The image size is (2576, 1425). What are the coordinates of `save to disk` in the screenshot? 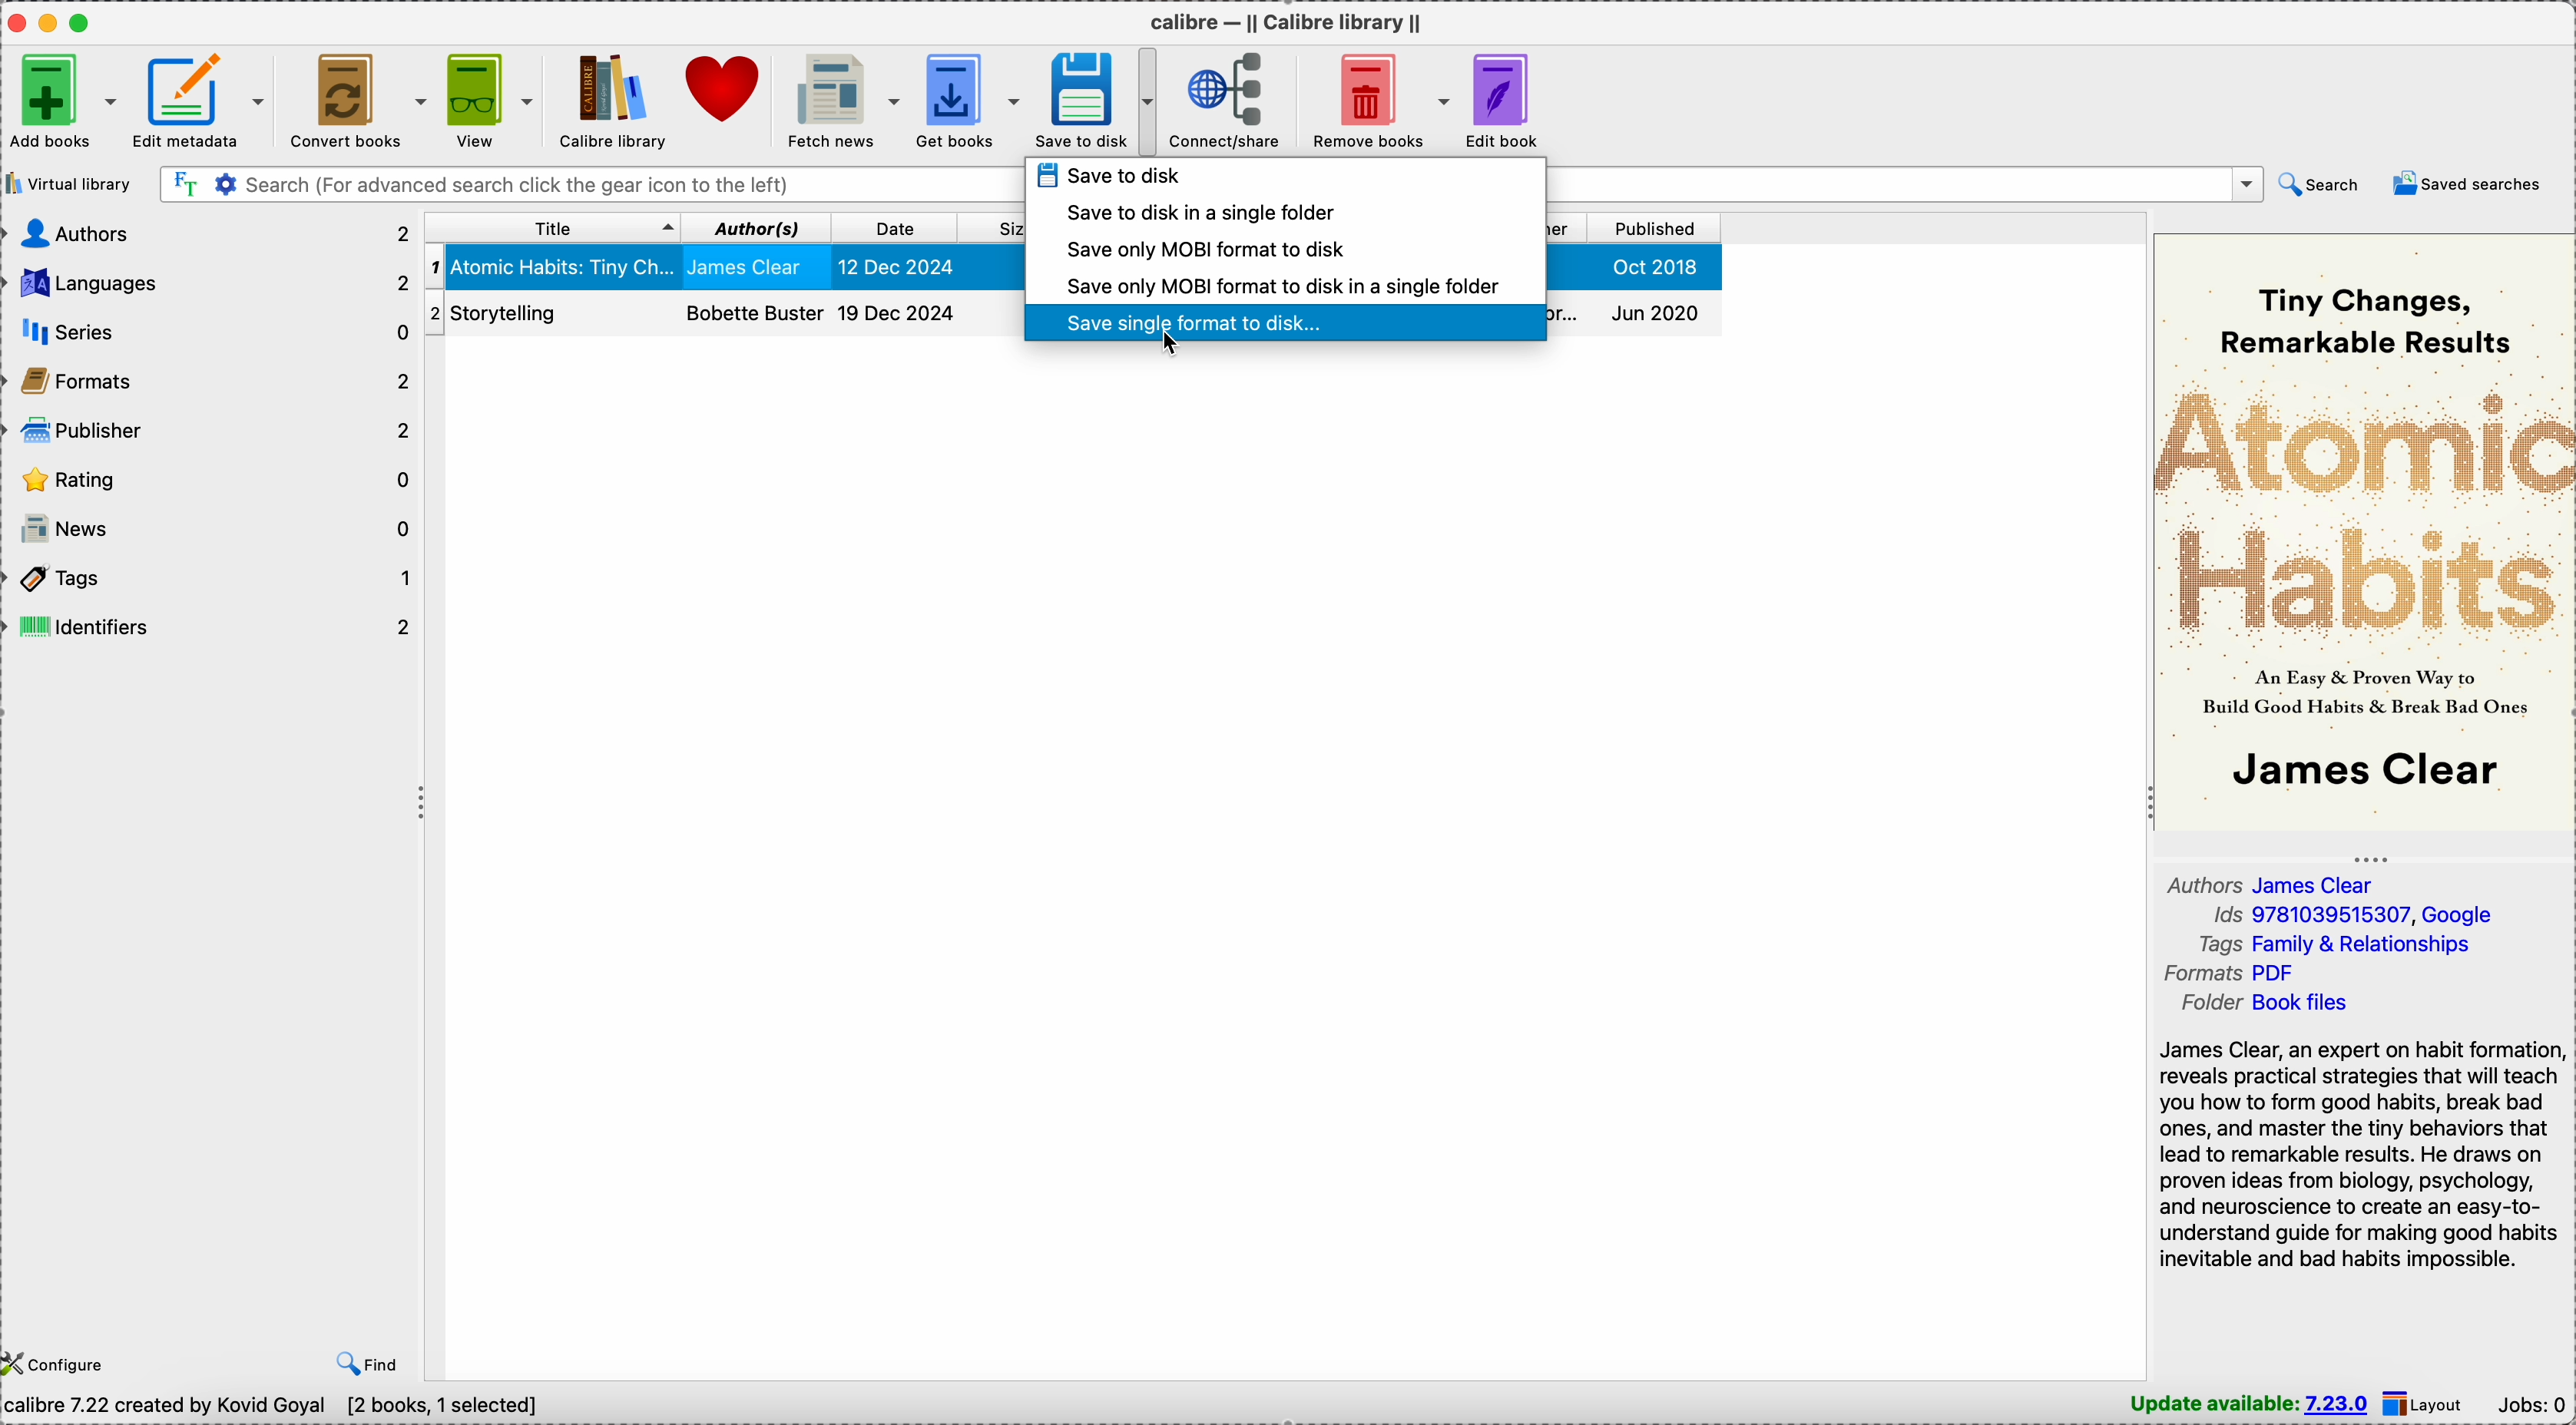 It's located at (1104, 177).